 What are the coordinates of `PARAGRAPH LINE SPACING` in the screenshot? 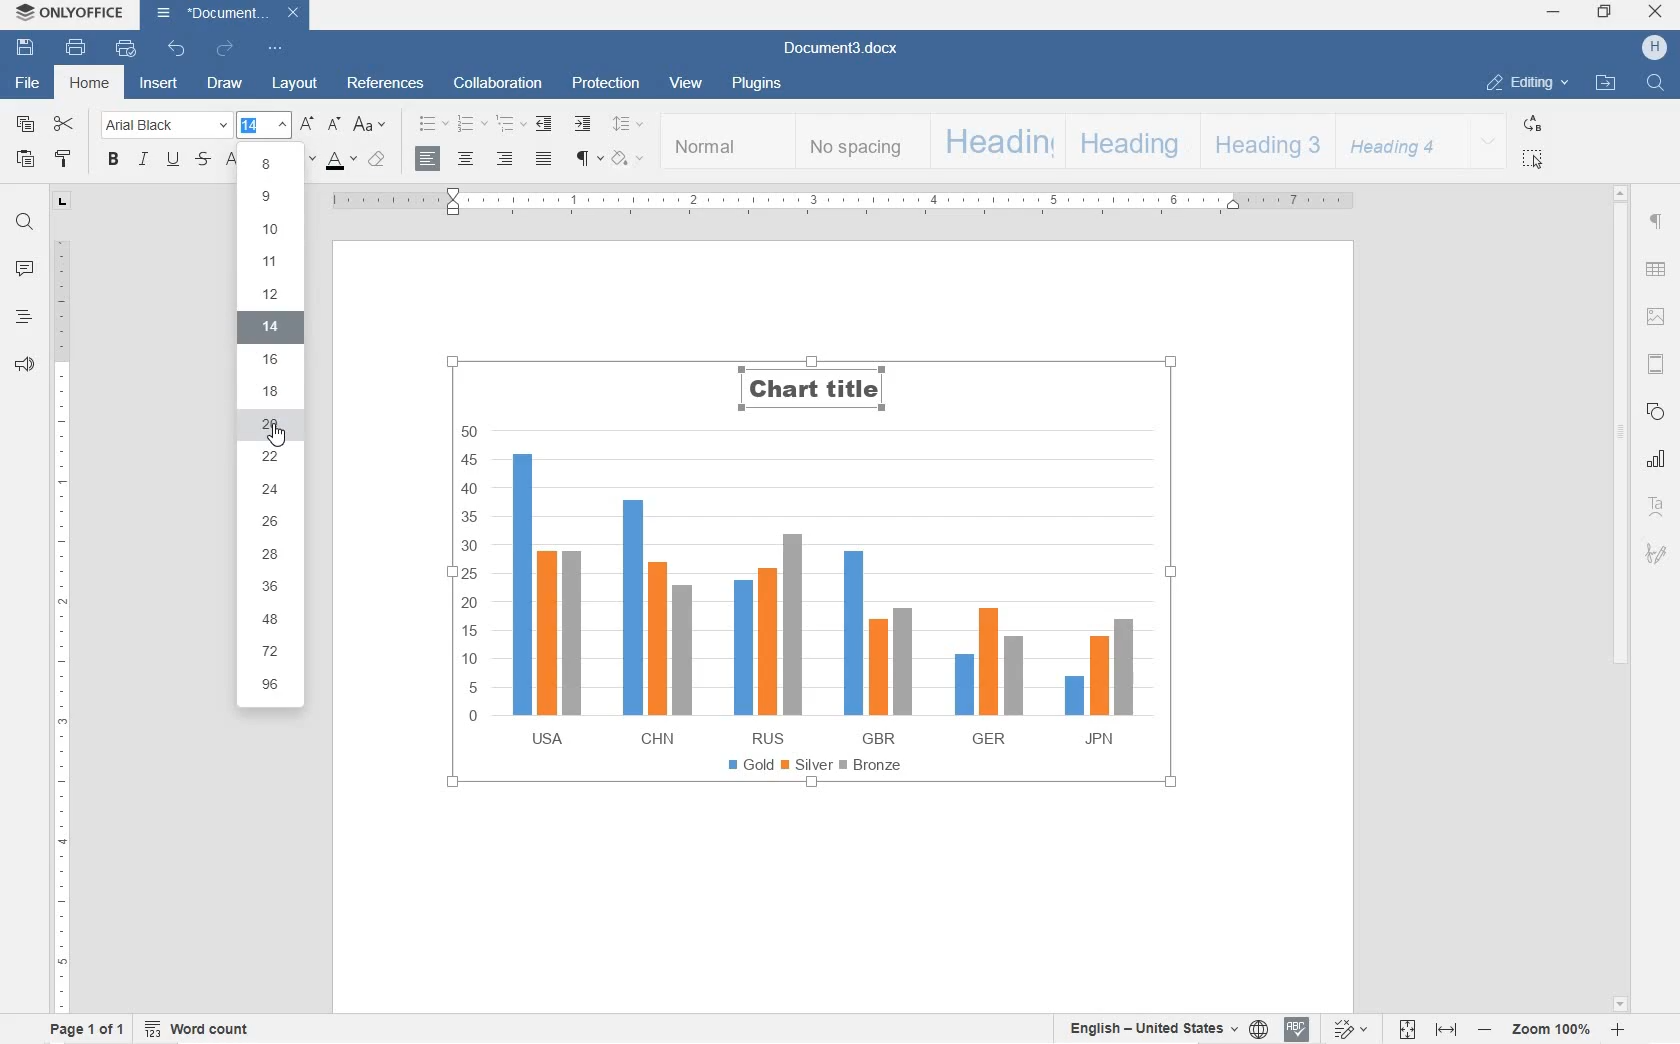 It's located at (627, 125).